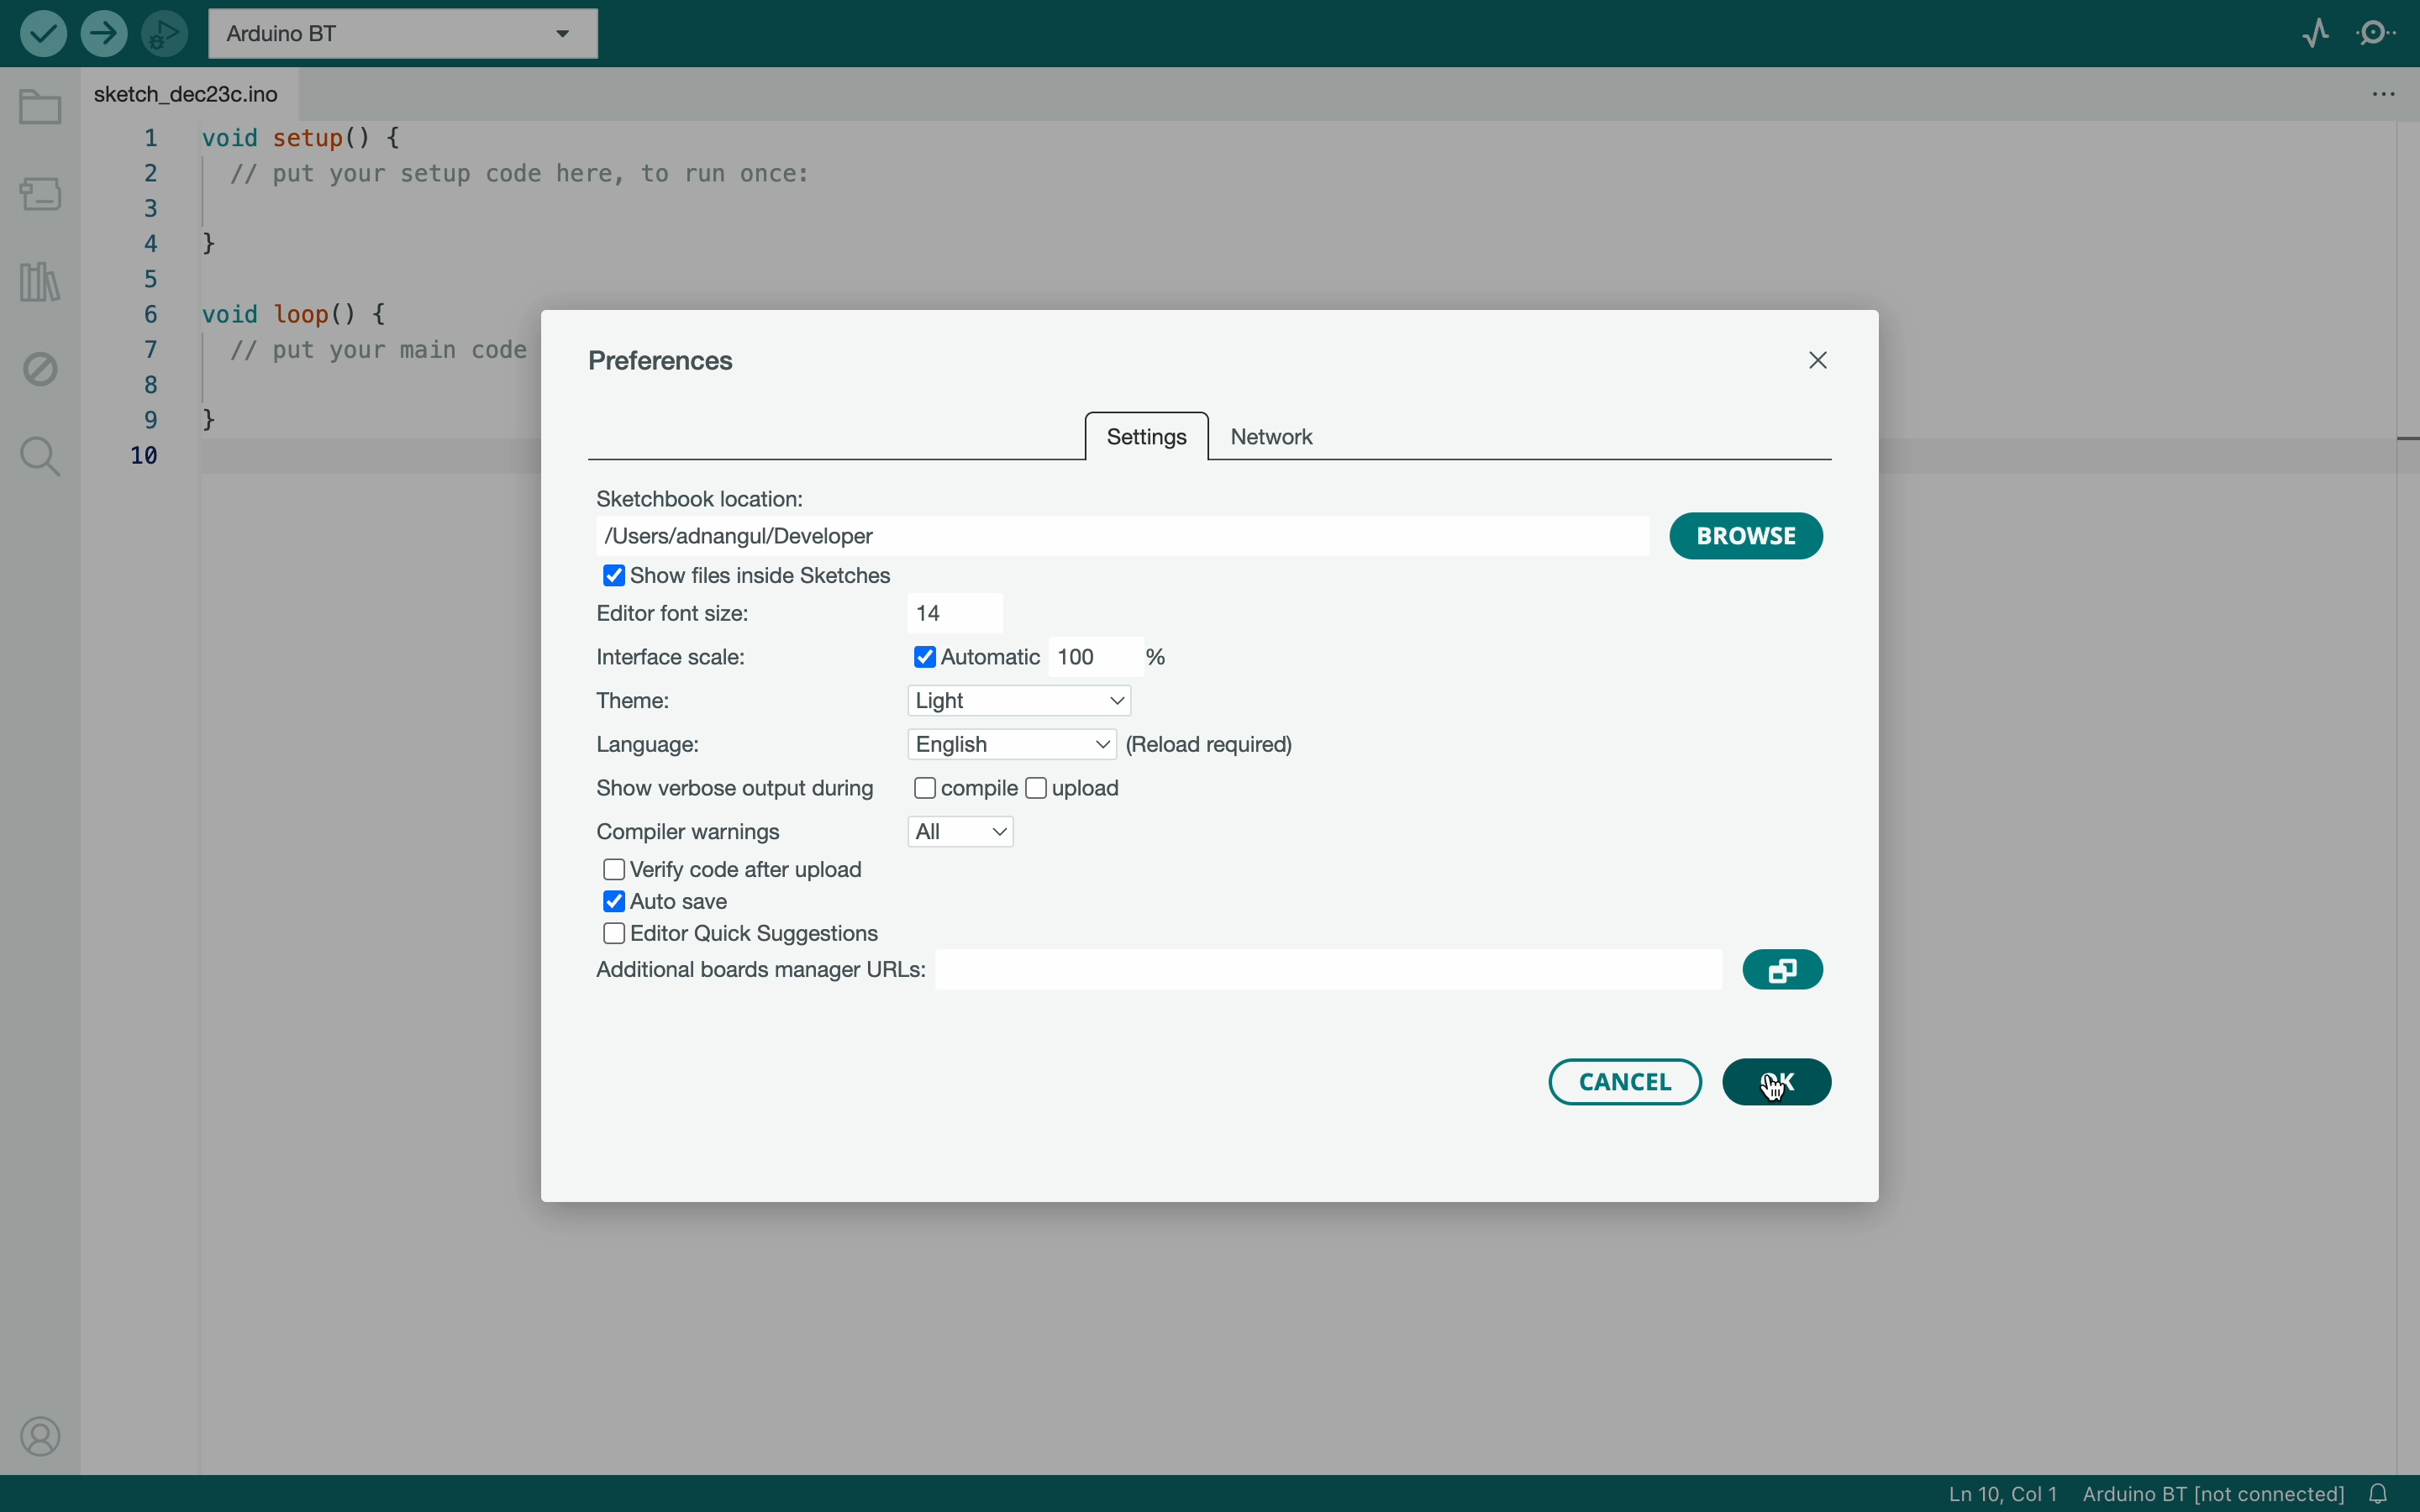  What do you see at coordinates (39, 458) in the screenshot?
I see `search` at bounding box center [39, 458].